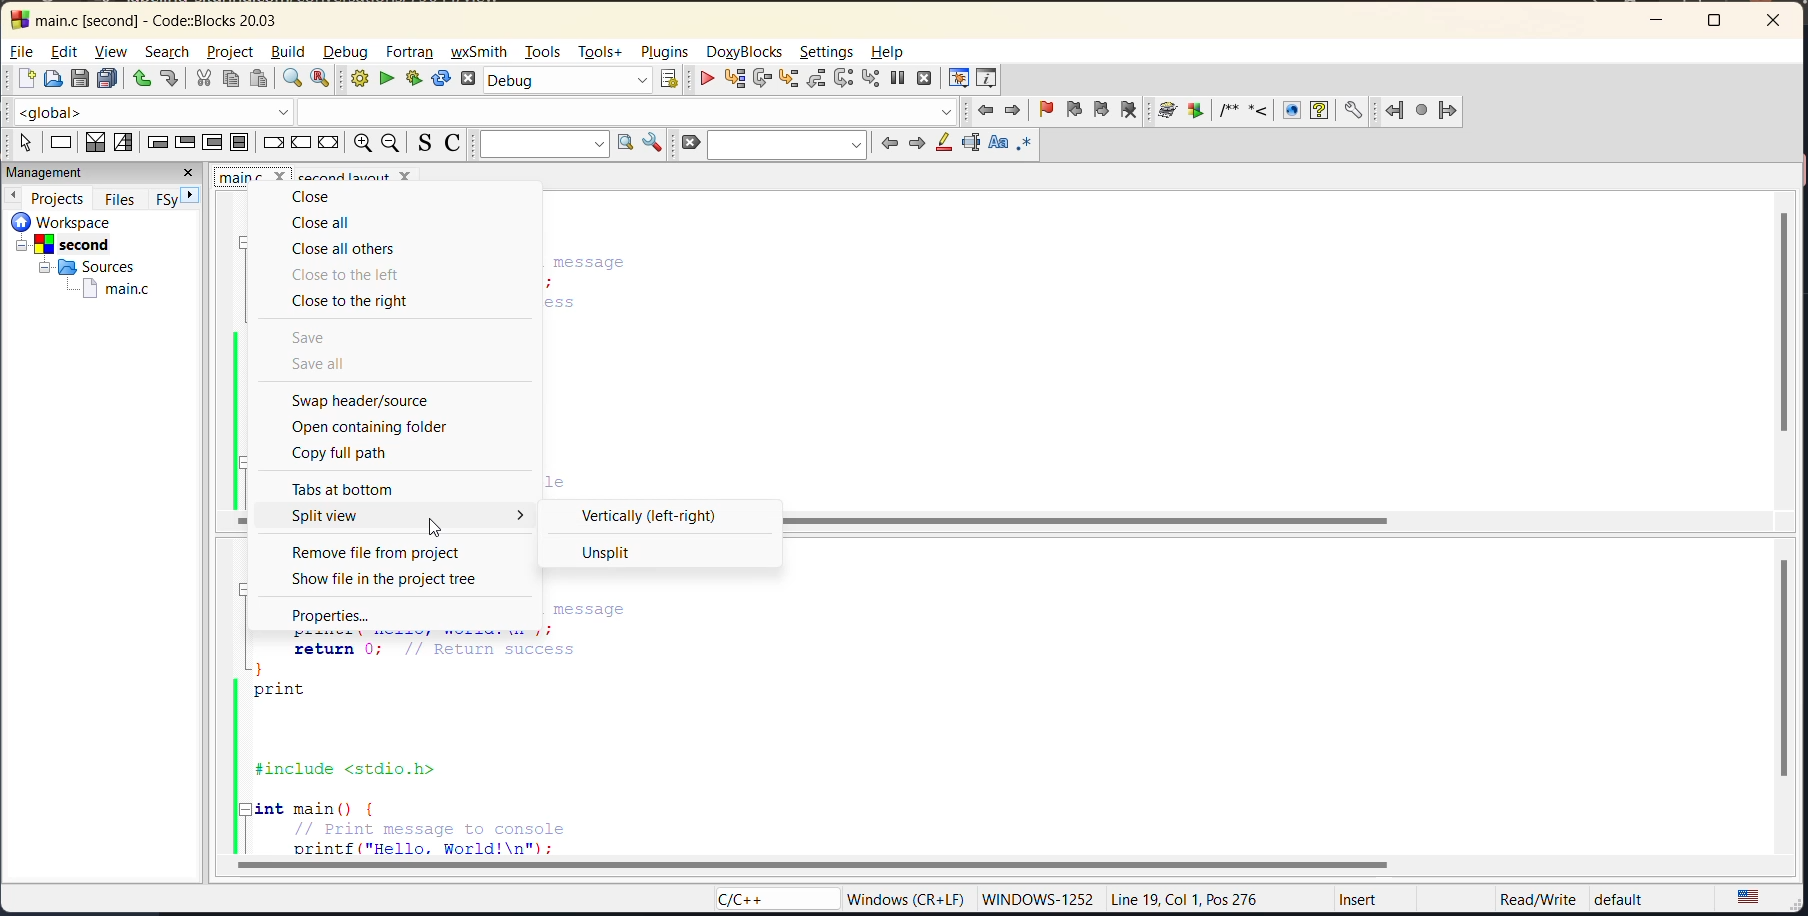 The height and width of the screenshot is (916, 1808). Describe the element at coordinates (1013, 111) in the screenshot. I see `jump forward` at that location.